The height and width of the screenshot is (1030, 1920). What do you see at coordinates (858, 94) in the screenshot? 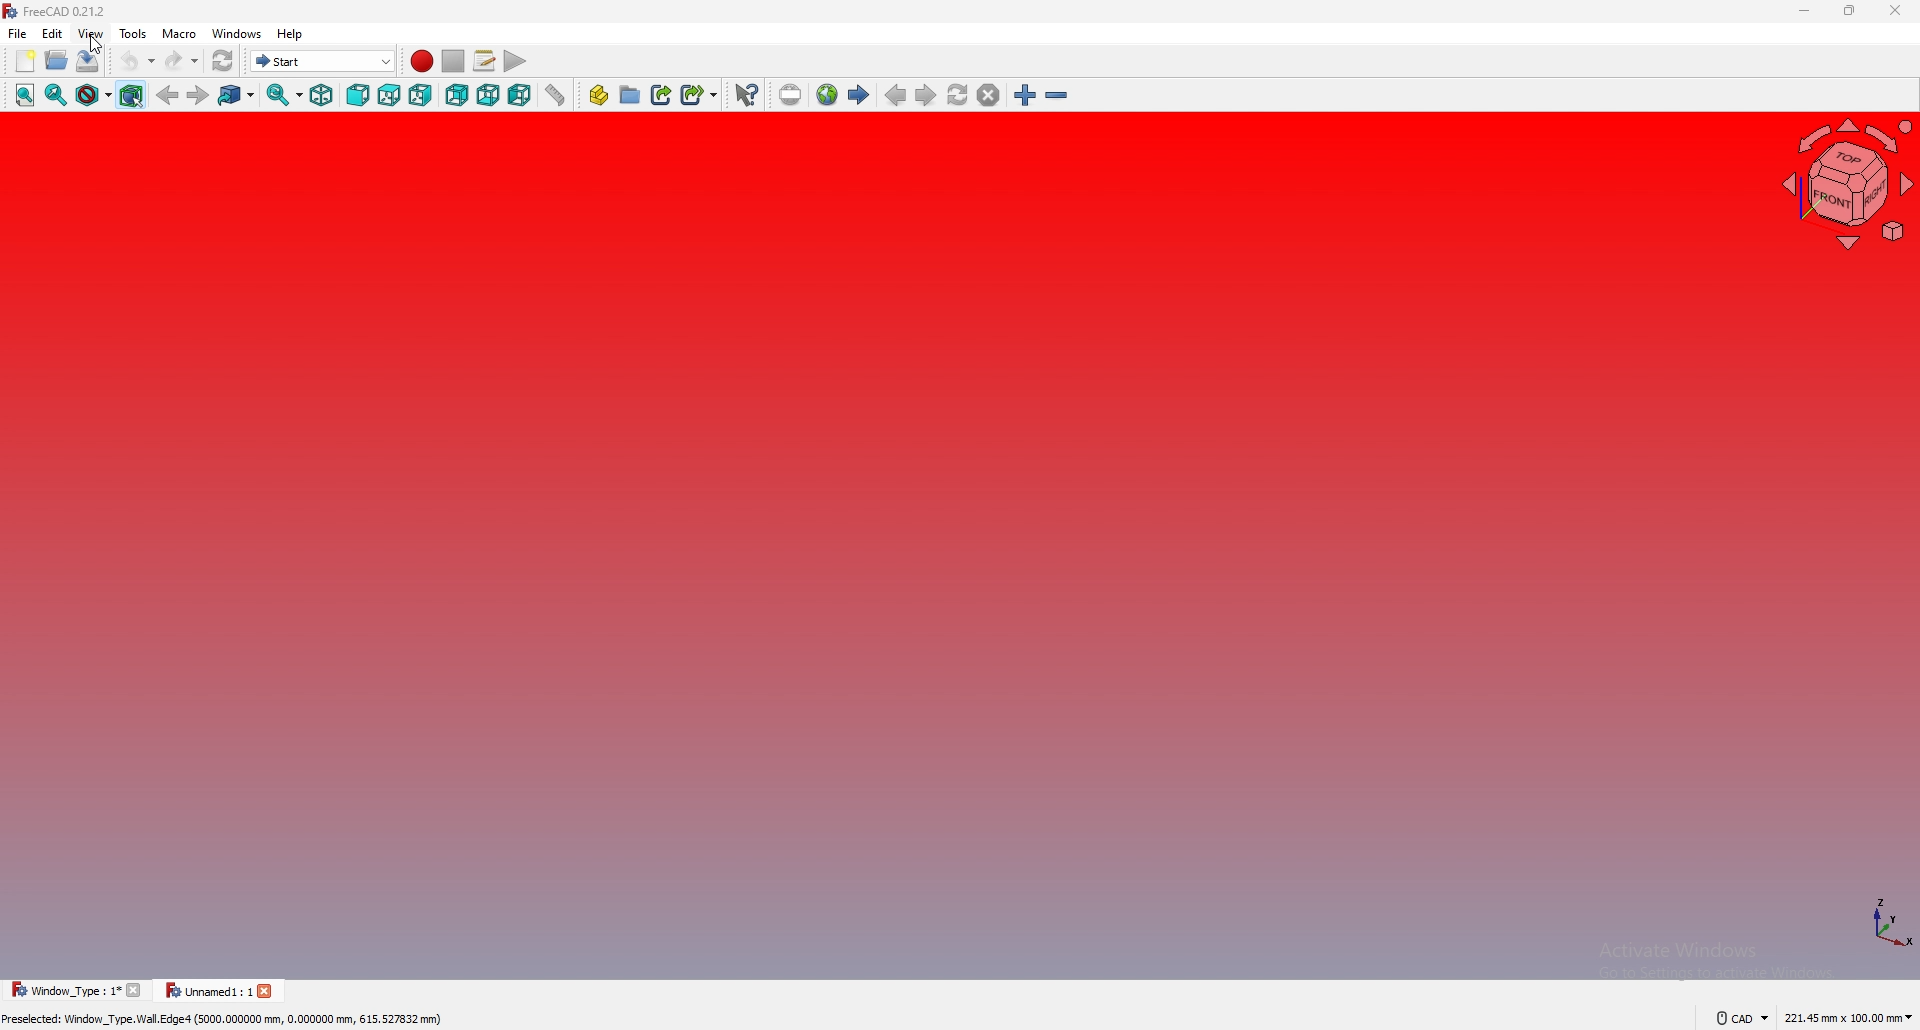
I see `start page` at bounding box center [858, 94].